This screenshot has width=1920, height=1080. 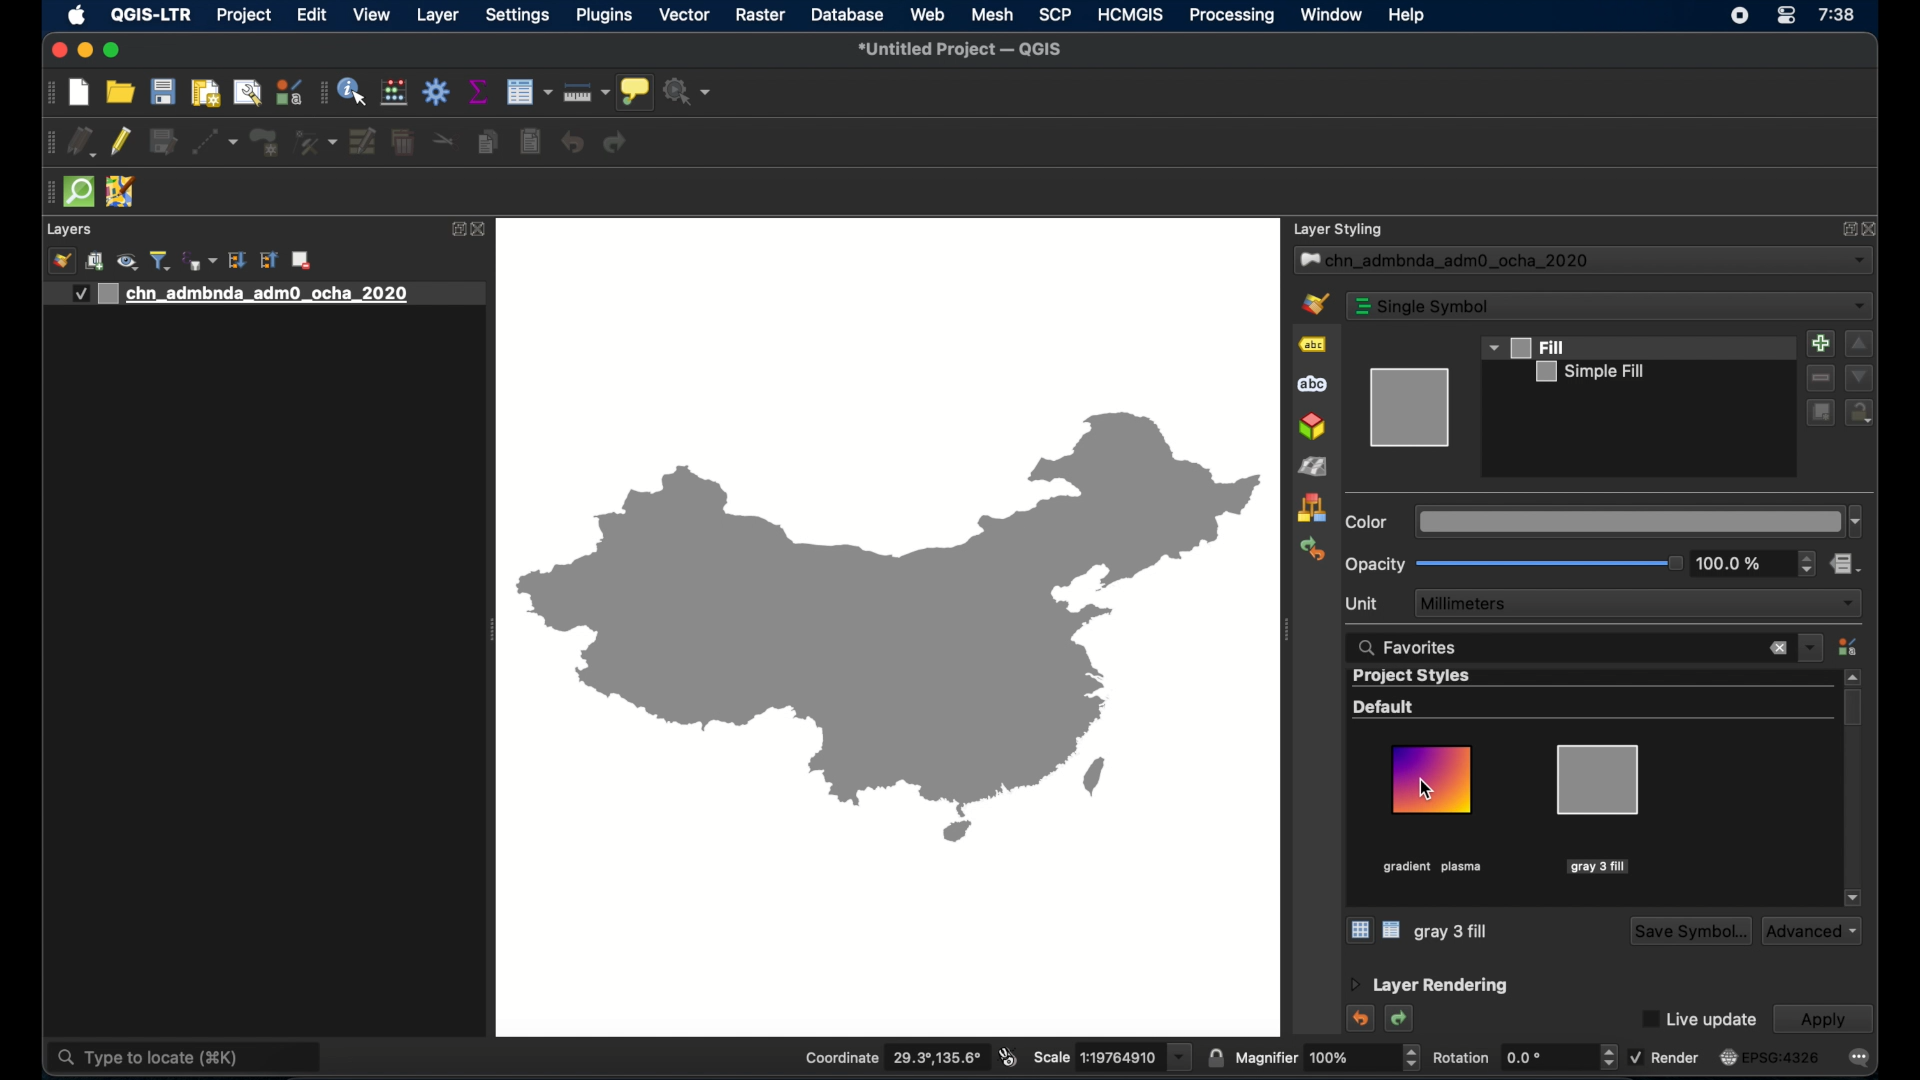 What do you see at coordinates (320, 94) in the screenshot?
I see `drag handle` at bounding box center [320, 94].